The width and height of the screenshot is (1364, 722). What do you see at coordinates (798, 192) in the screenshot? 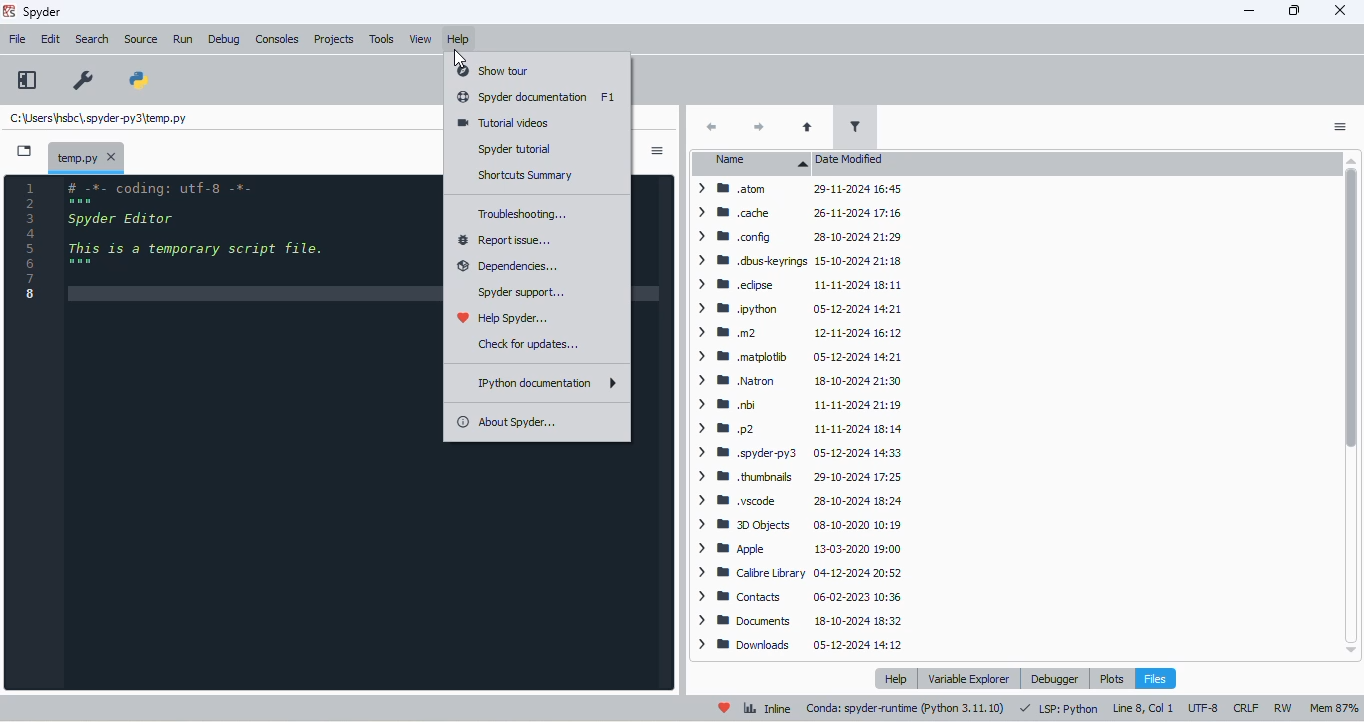
I see `> W atom 29-11-2024 16:45` at bounding box center [798, 192].